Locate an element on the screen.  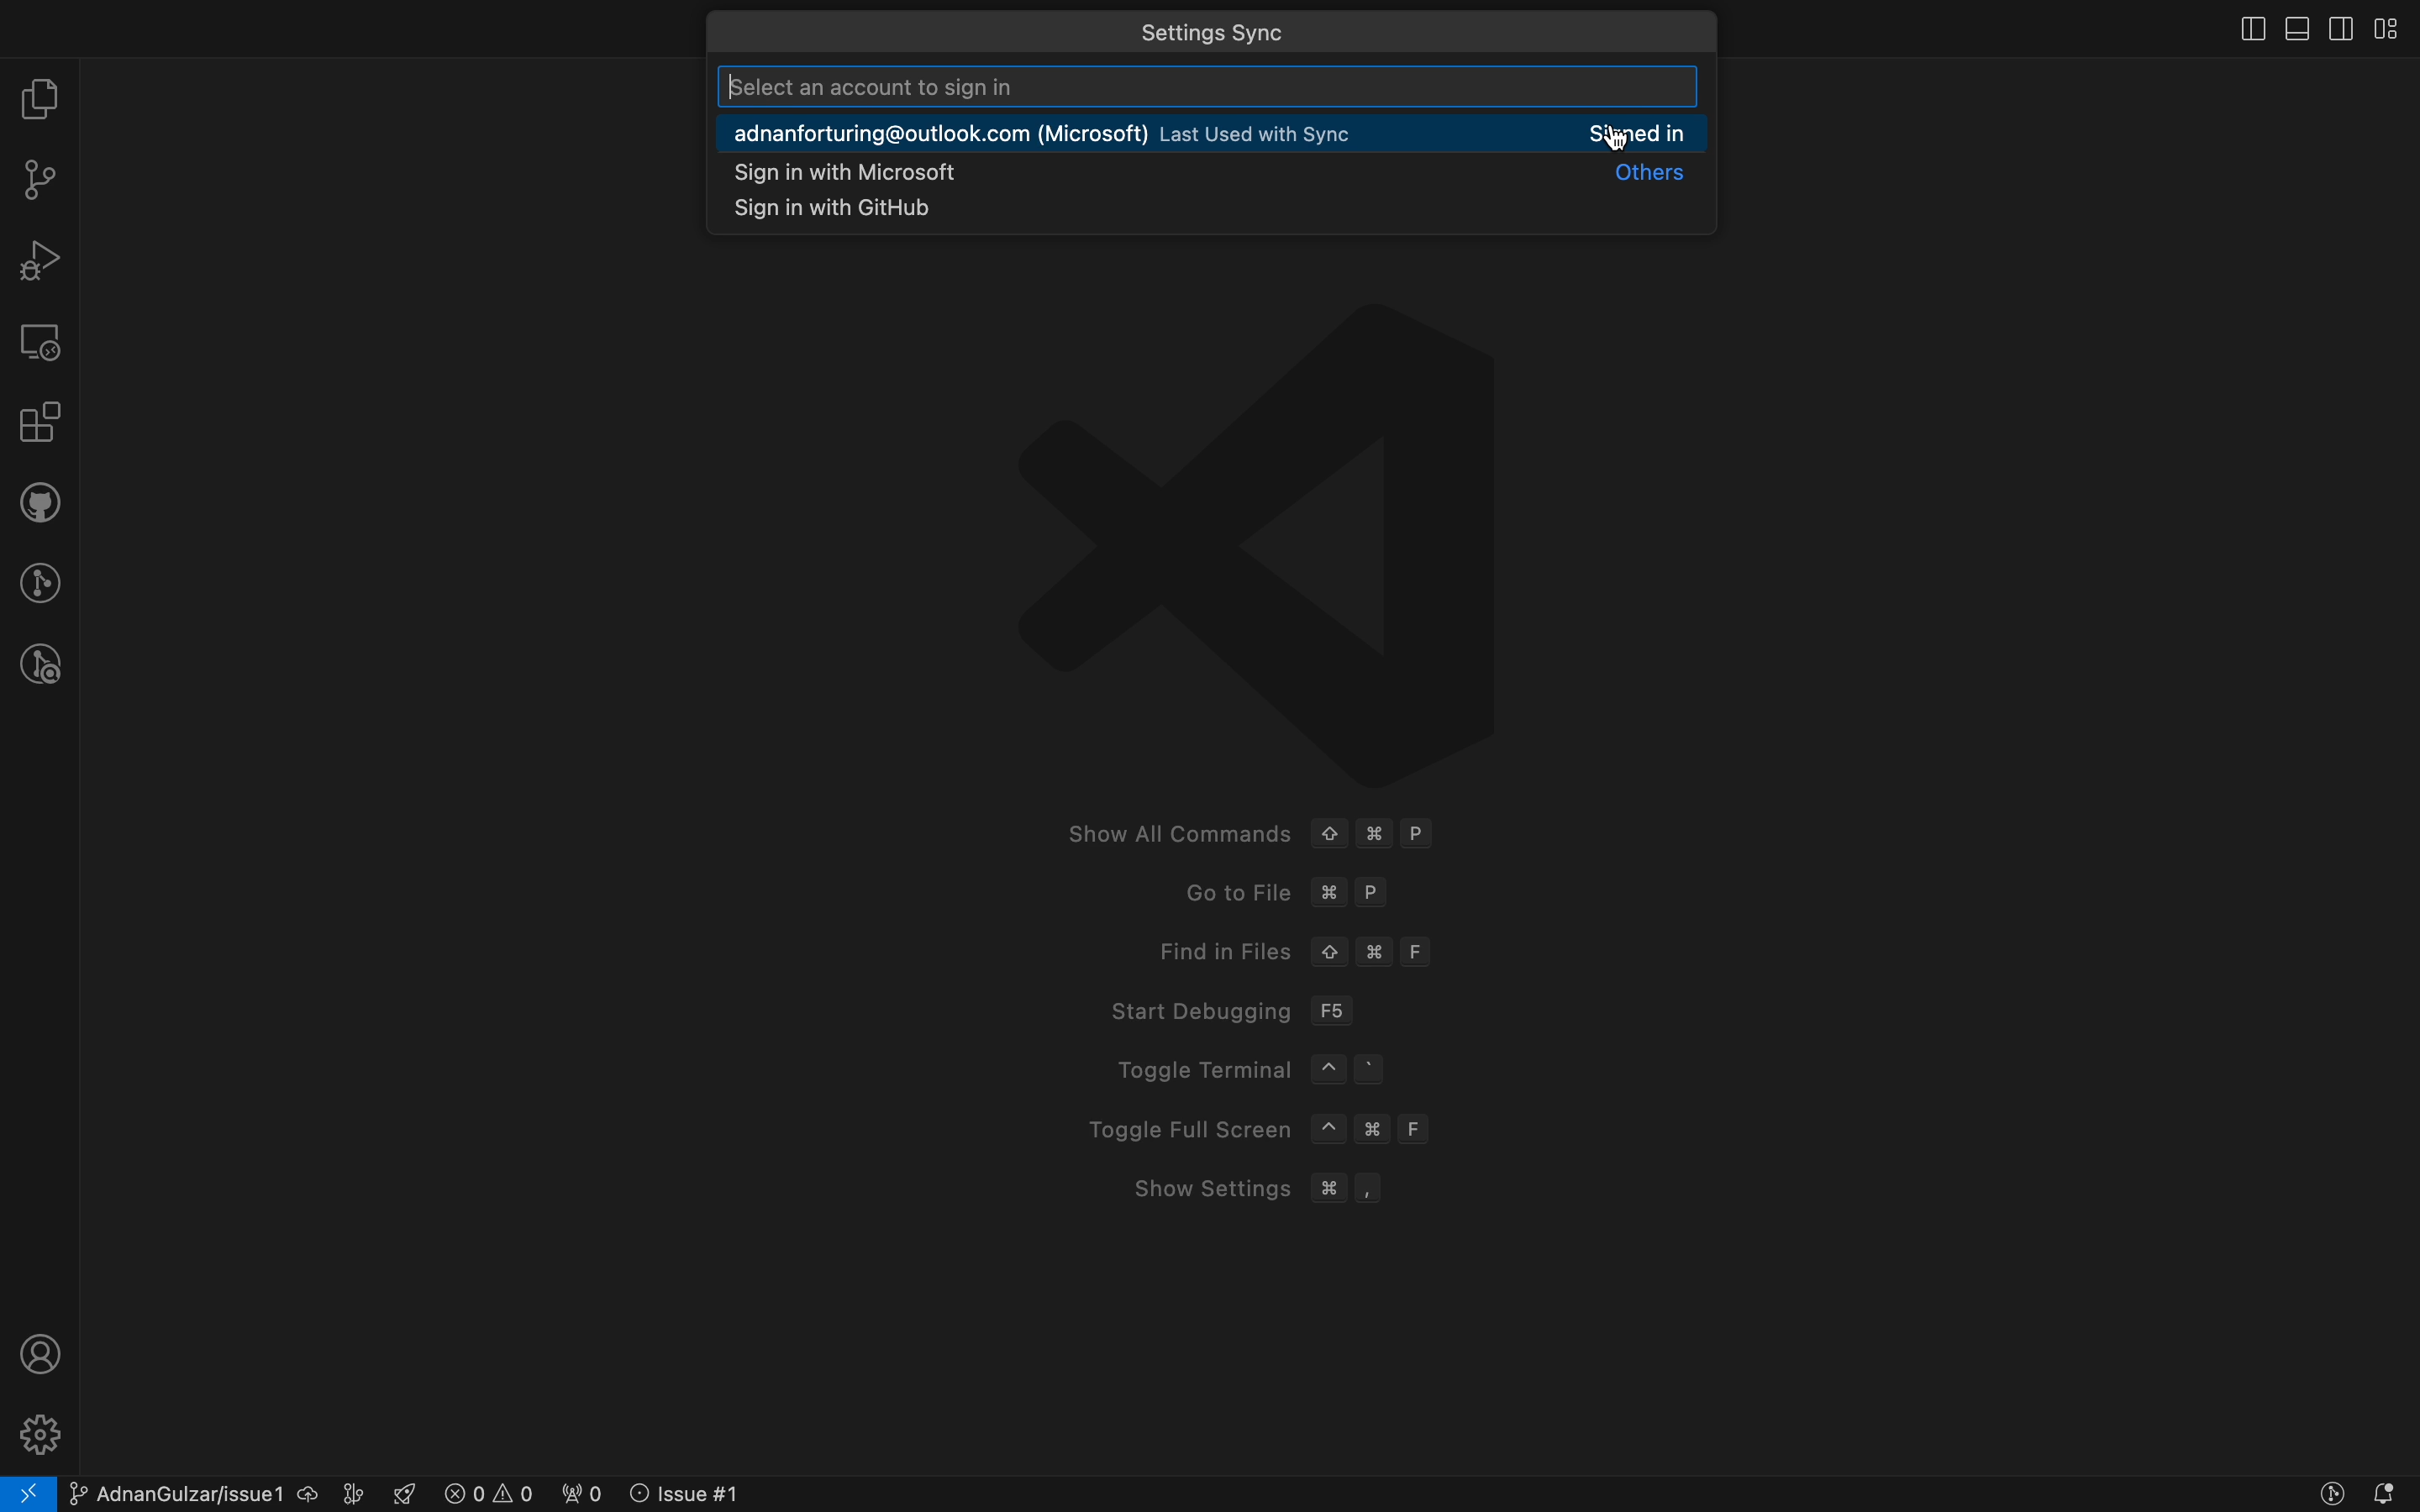
toggle secondary bar is located at coordinates (2340, 28).